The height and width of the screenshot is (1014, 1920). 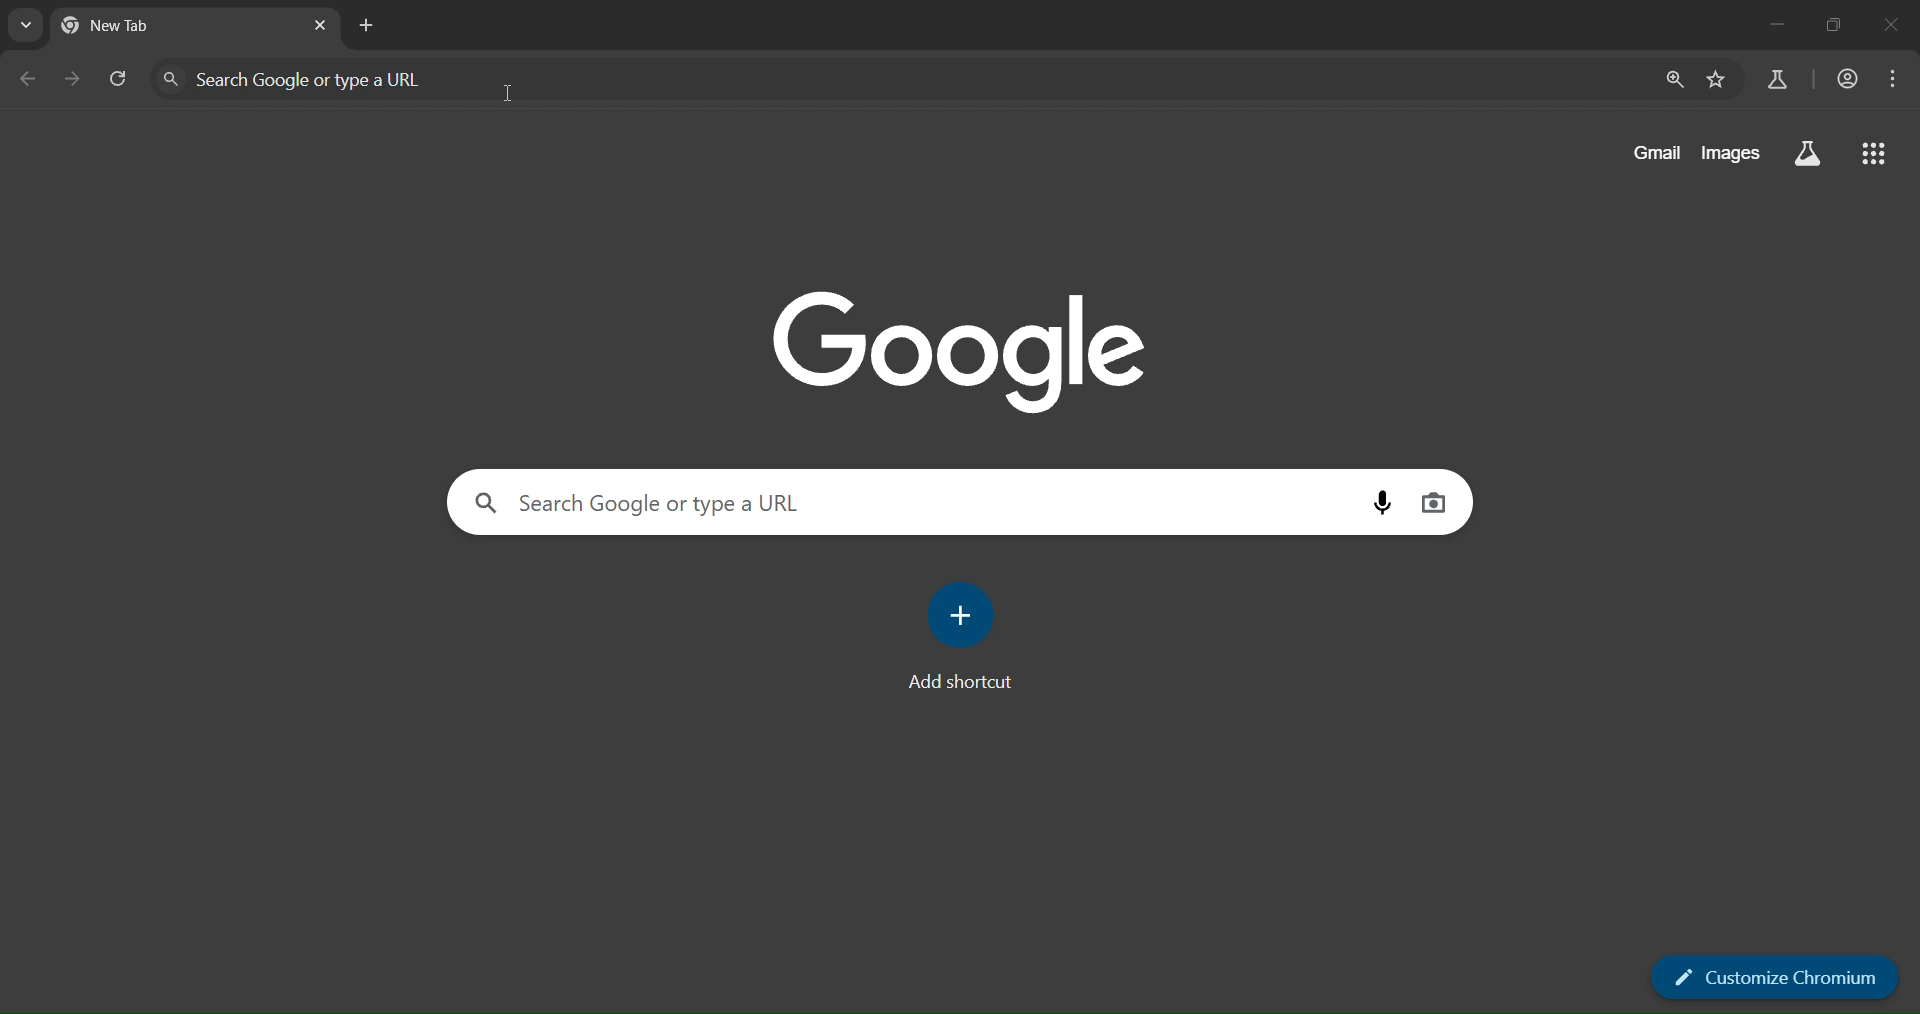 I want to click on menu, so click(x=1892, y=79).